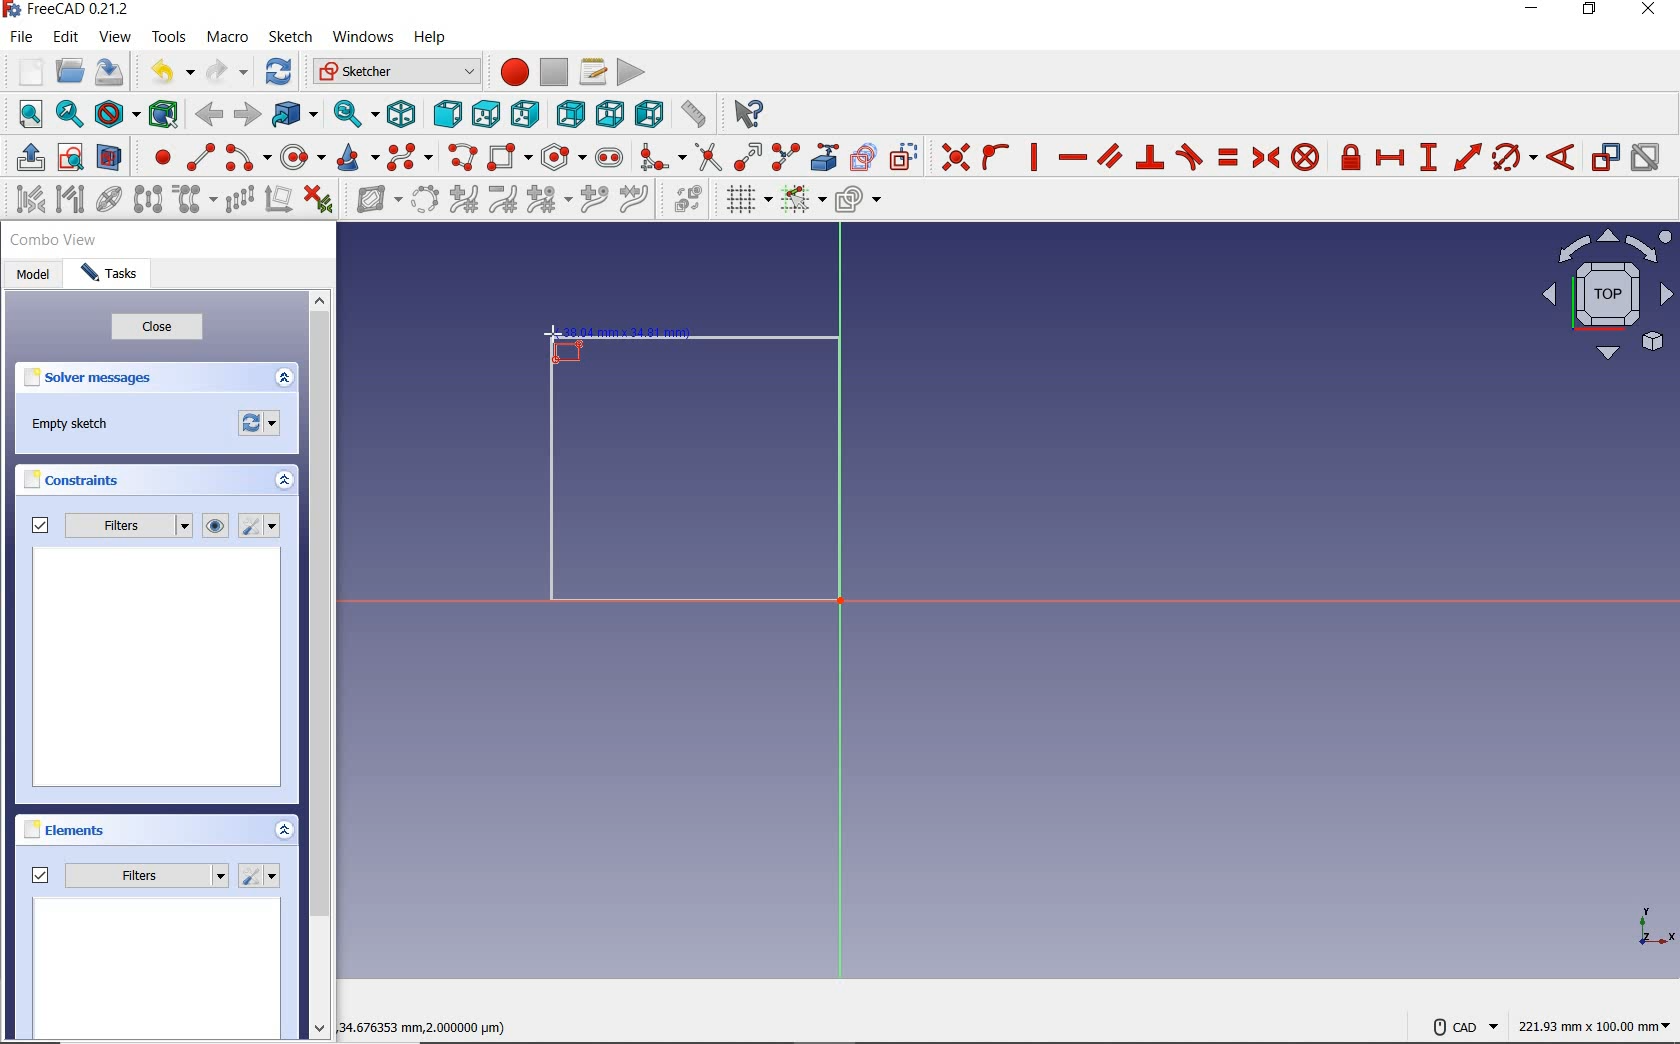  What do you see at coordinates (561, 157) in the screenshot?
I see `create regular polygon` at bounding box center [561, 157].